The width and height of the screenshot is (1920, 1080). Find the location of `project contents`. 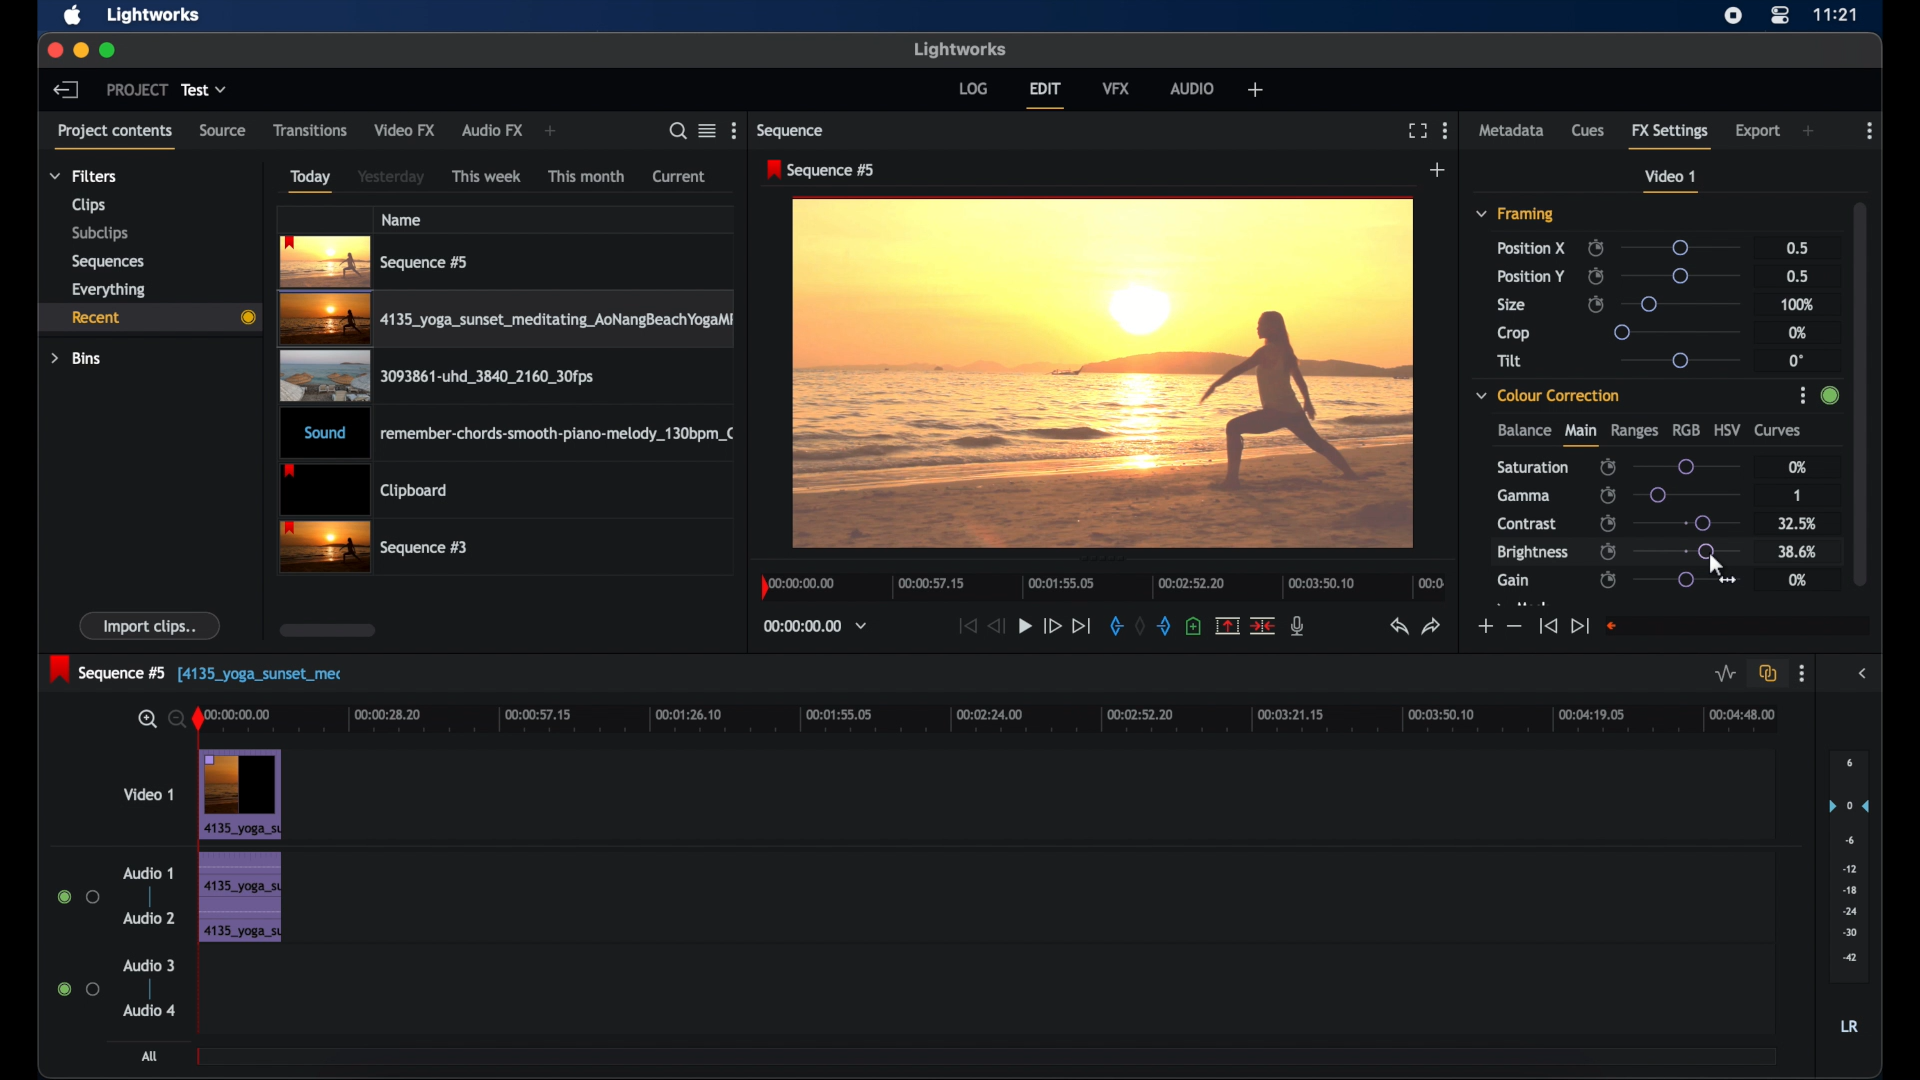

project contents is located at coordinates (114, 135).